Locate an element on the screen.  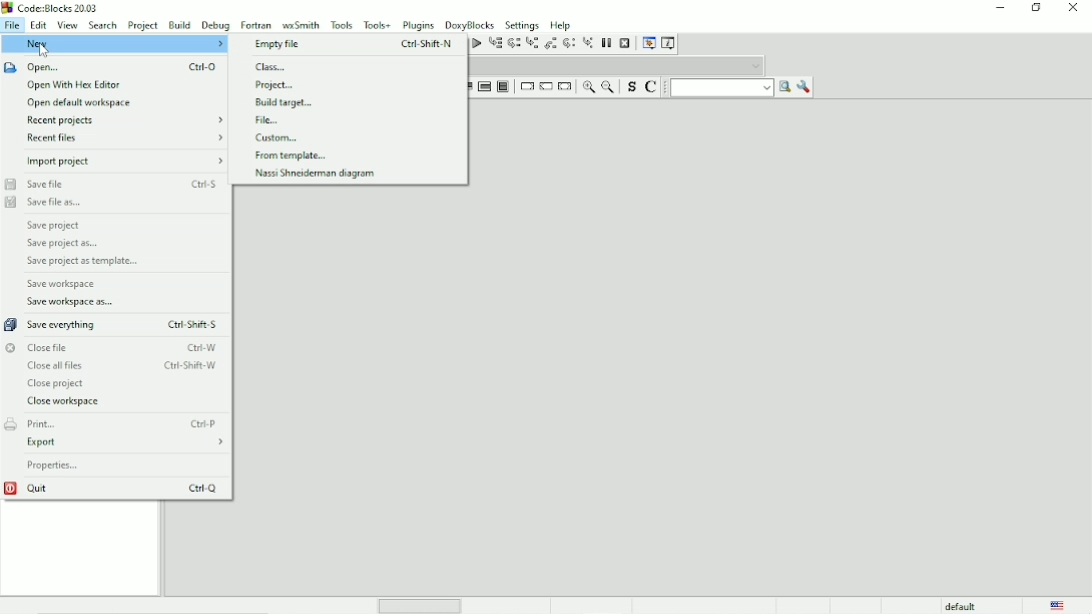
Break debugger is located at coordinates (607, 43).